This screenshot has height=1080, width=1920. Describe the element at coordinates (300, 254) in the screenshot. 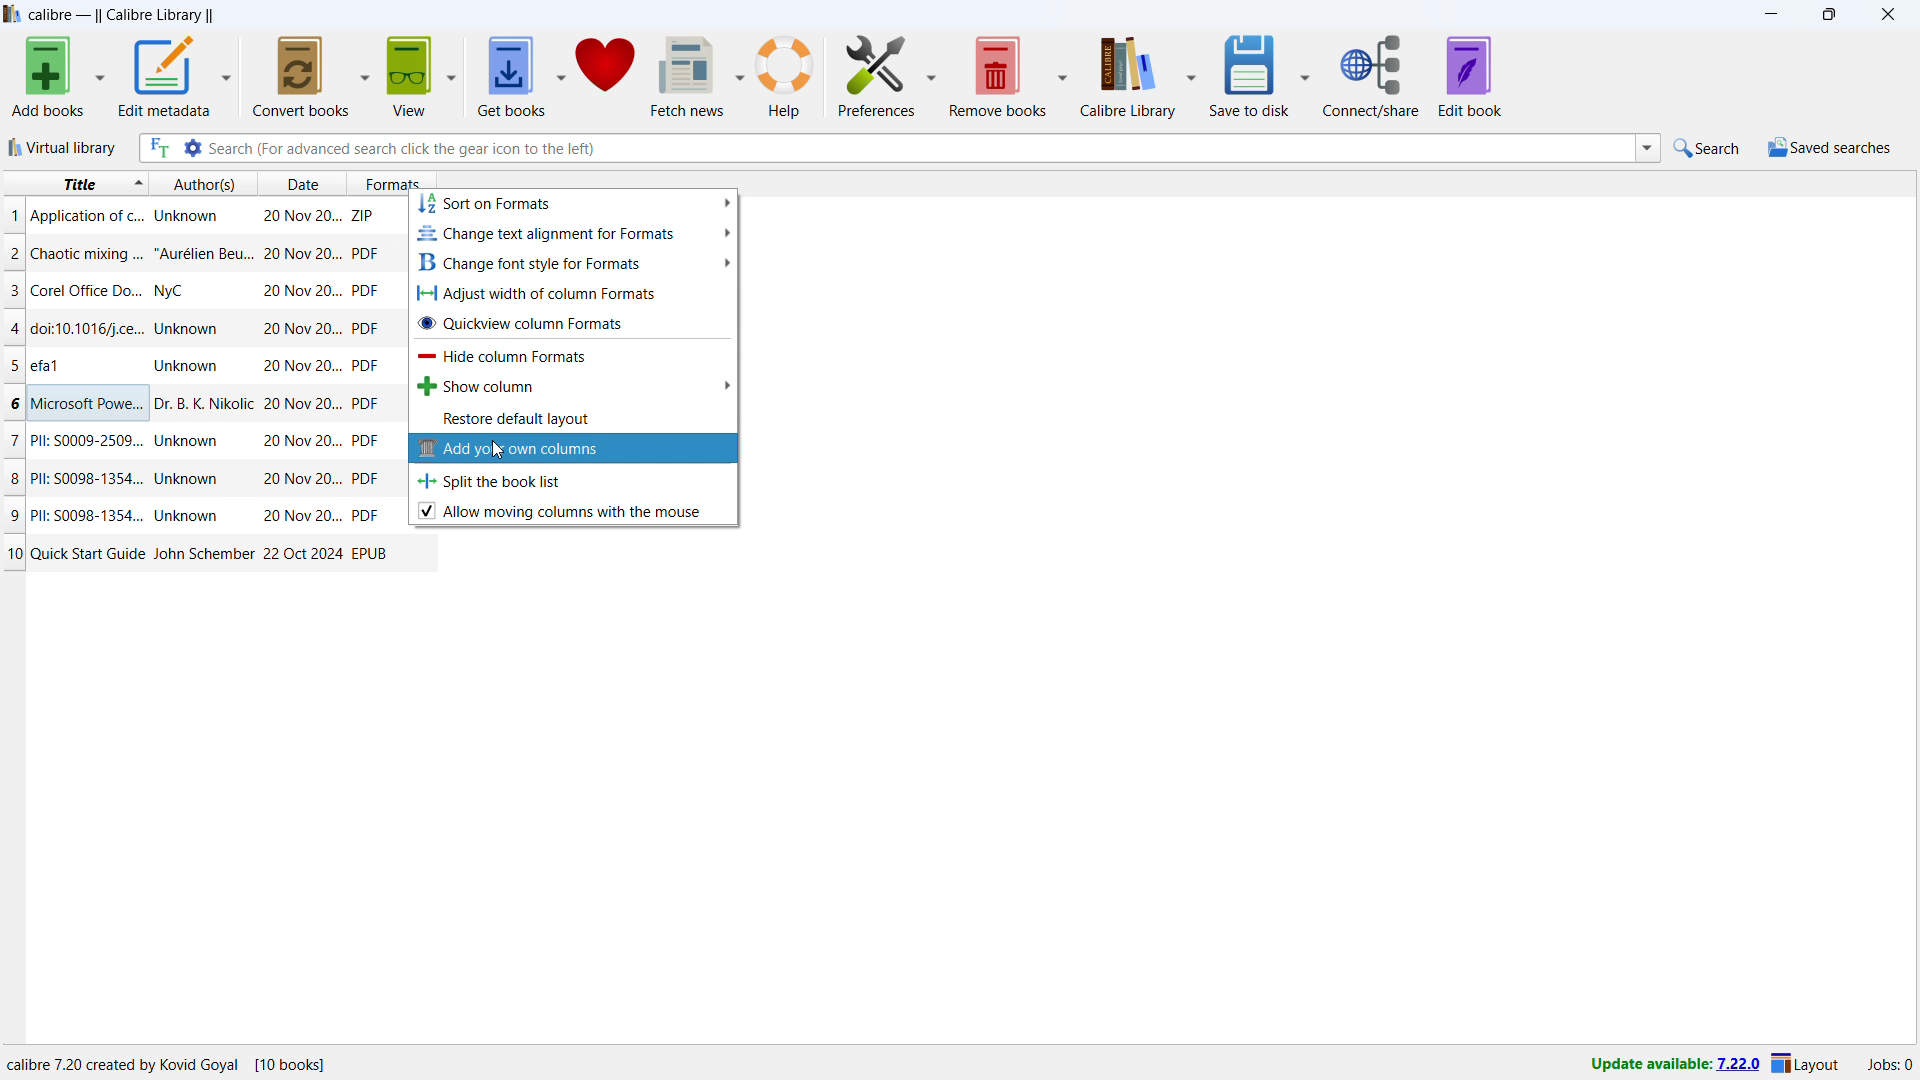

I see `date` at that location.